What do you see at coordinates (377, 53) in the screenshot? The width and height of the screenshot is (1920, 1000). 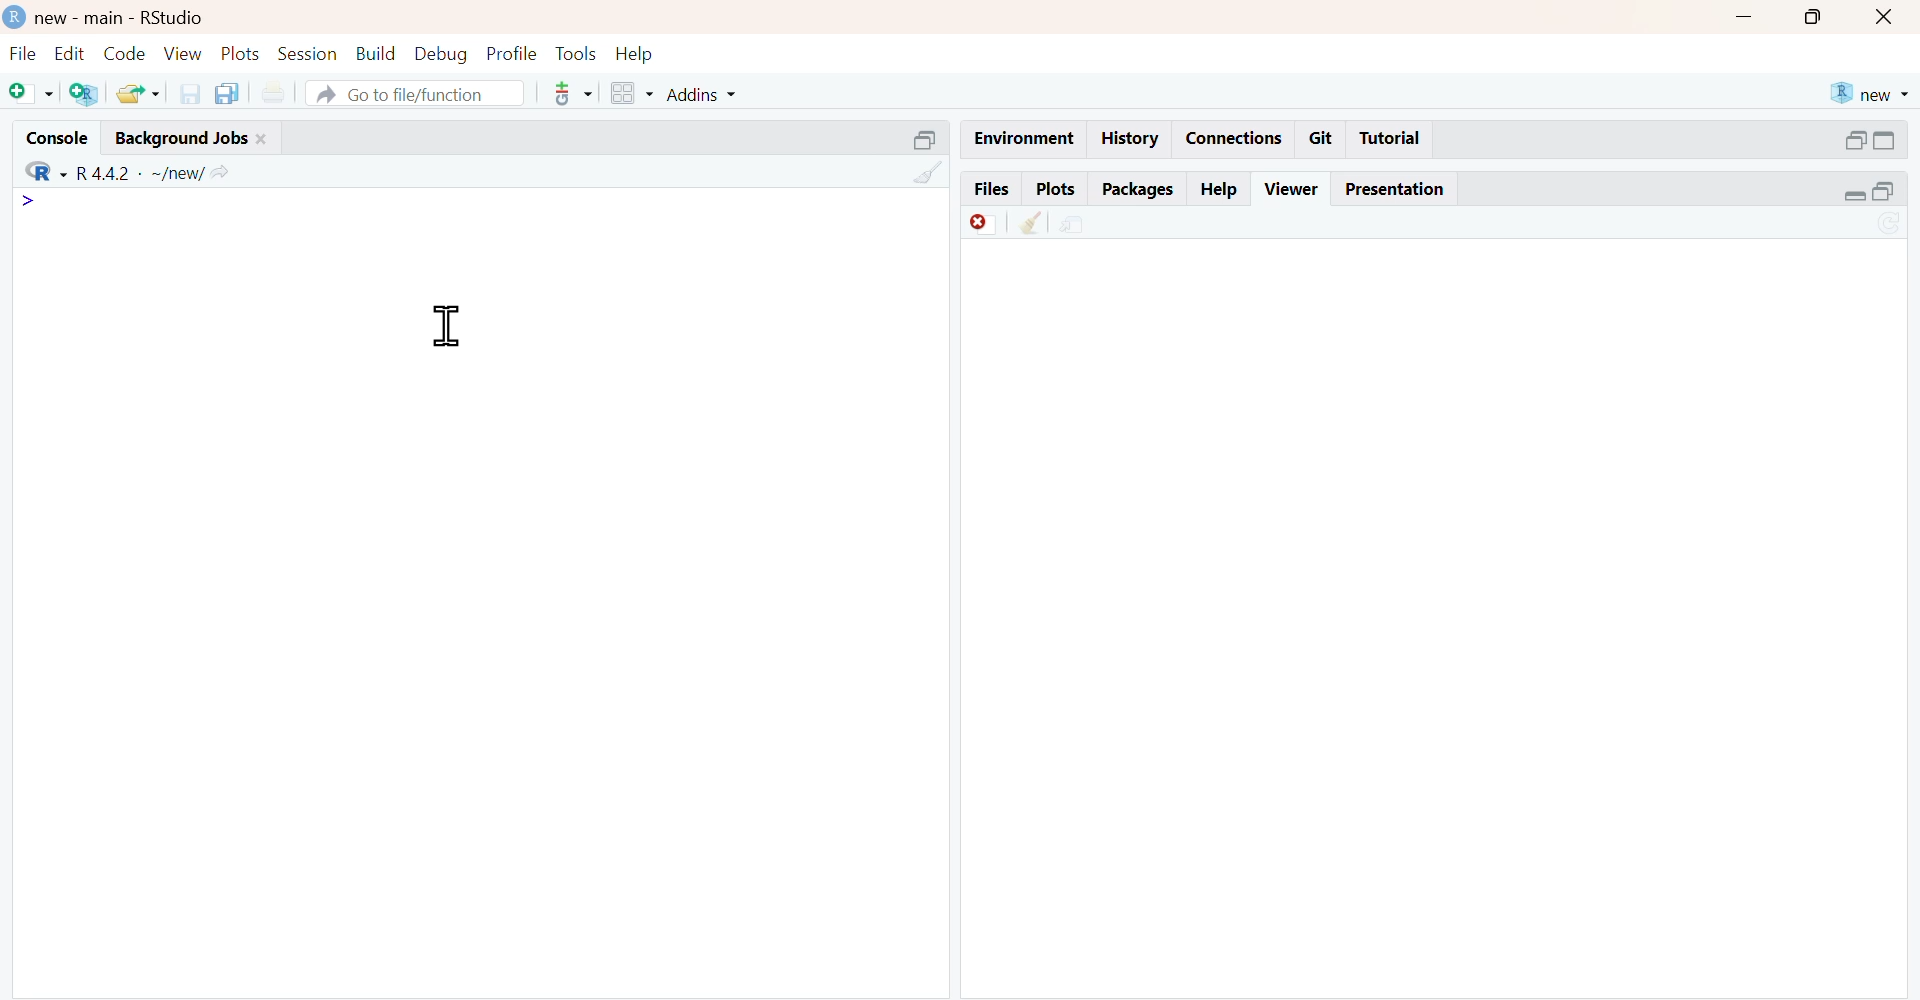 I see `build` at bounding box center [377, 53].